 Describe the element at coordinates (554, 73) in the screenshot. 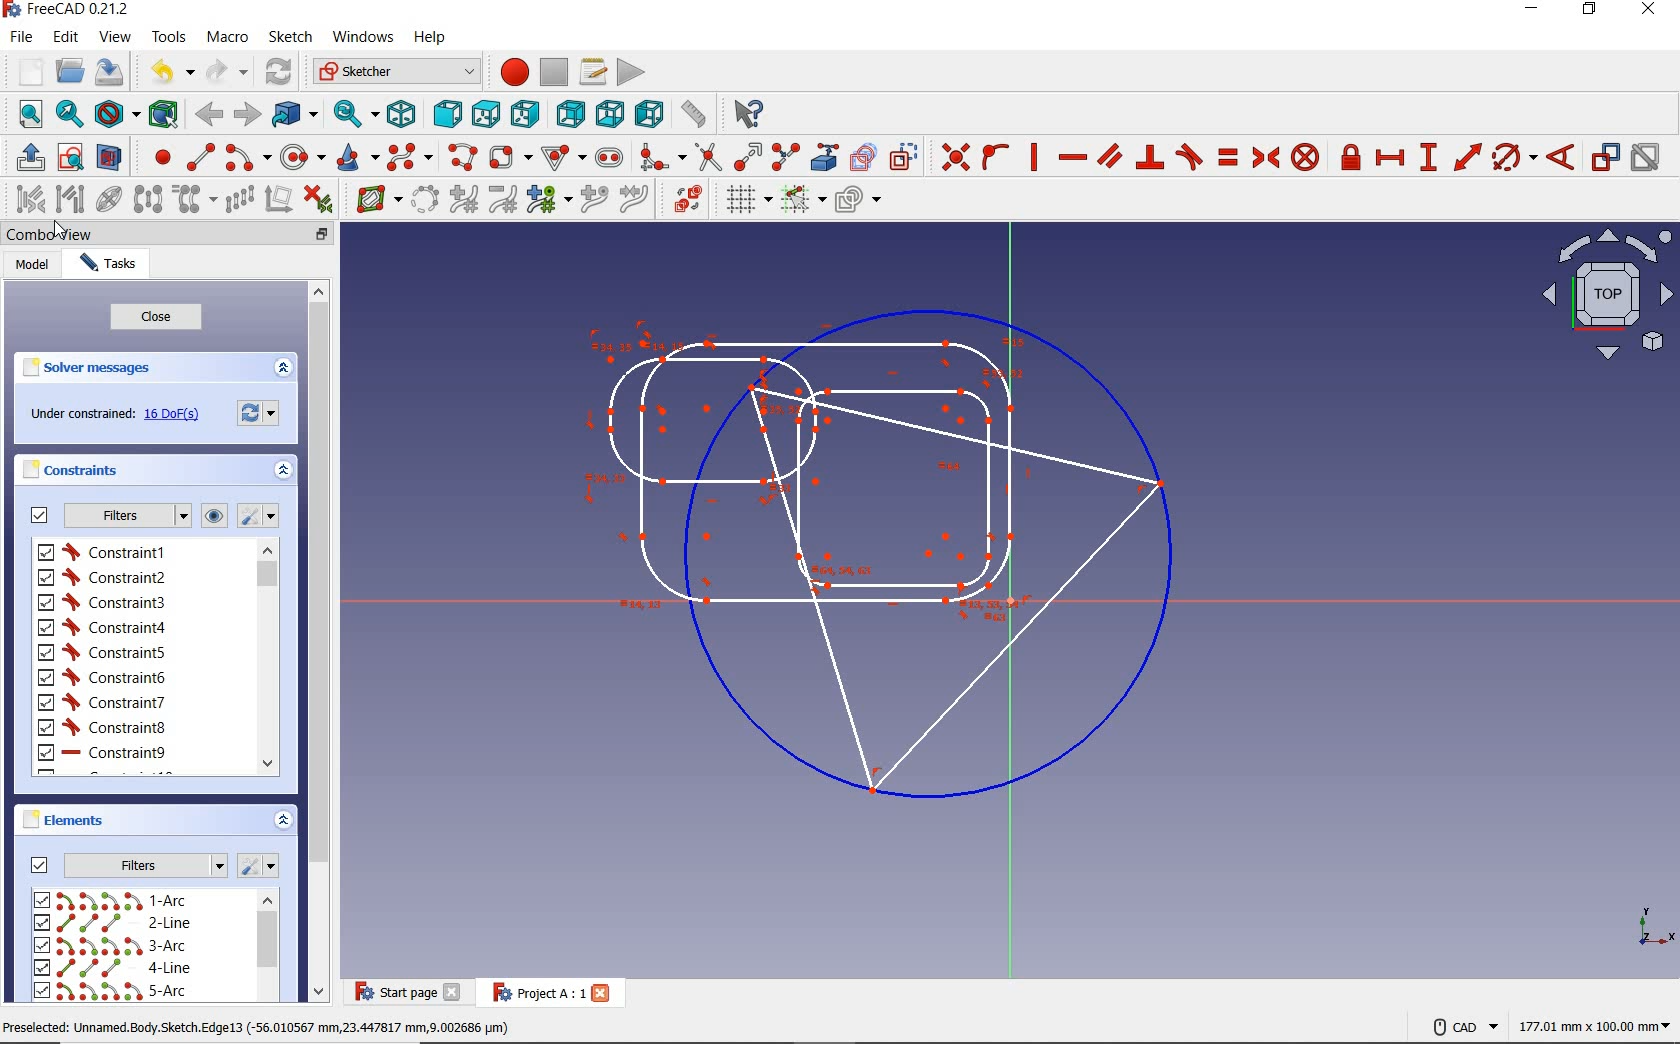

I see `stop macro recording` at that location.